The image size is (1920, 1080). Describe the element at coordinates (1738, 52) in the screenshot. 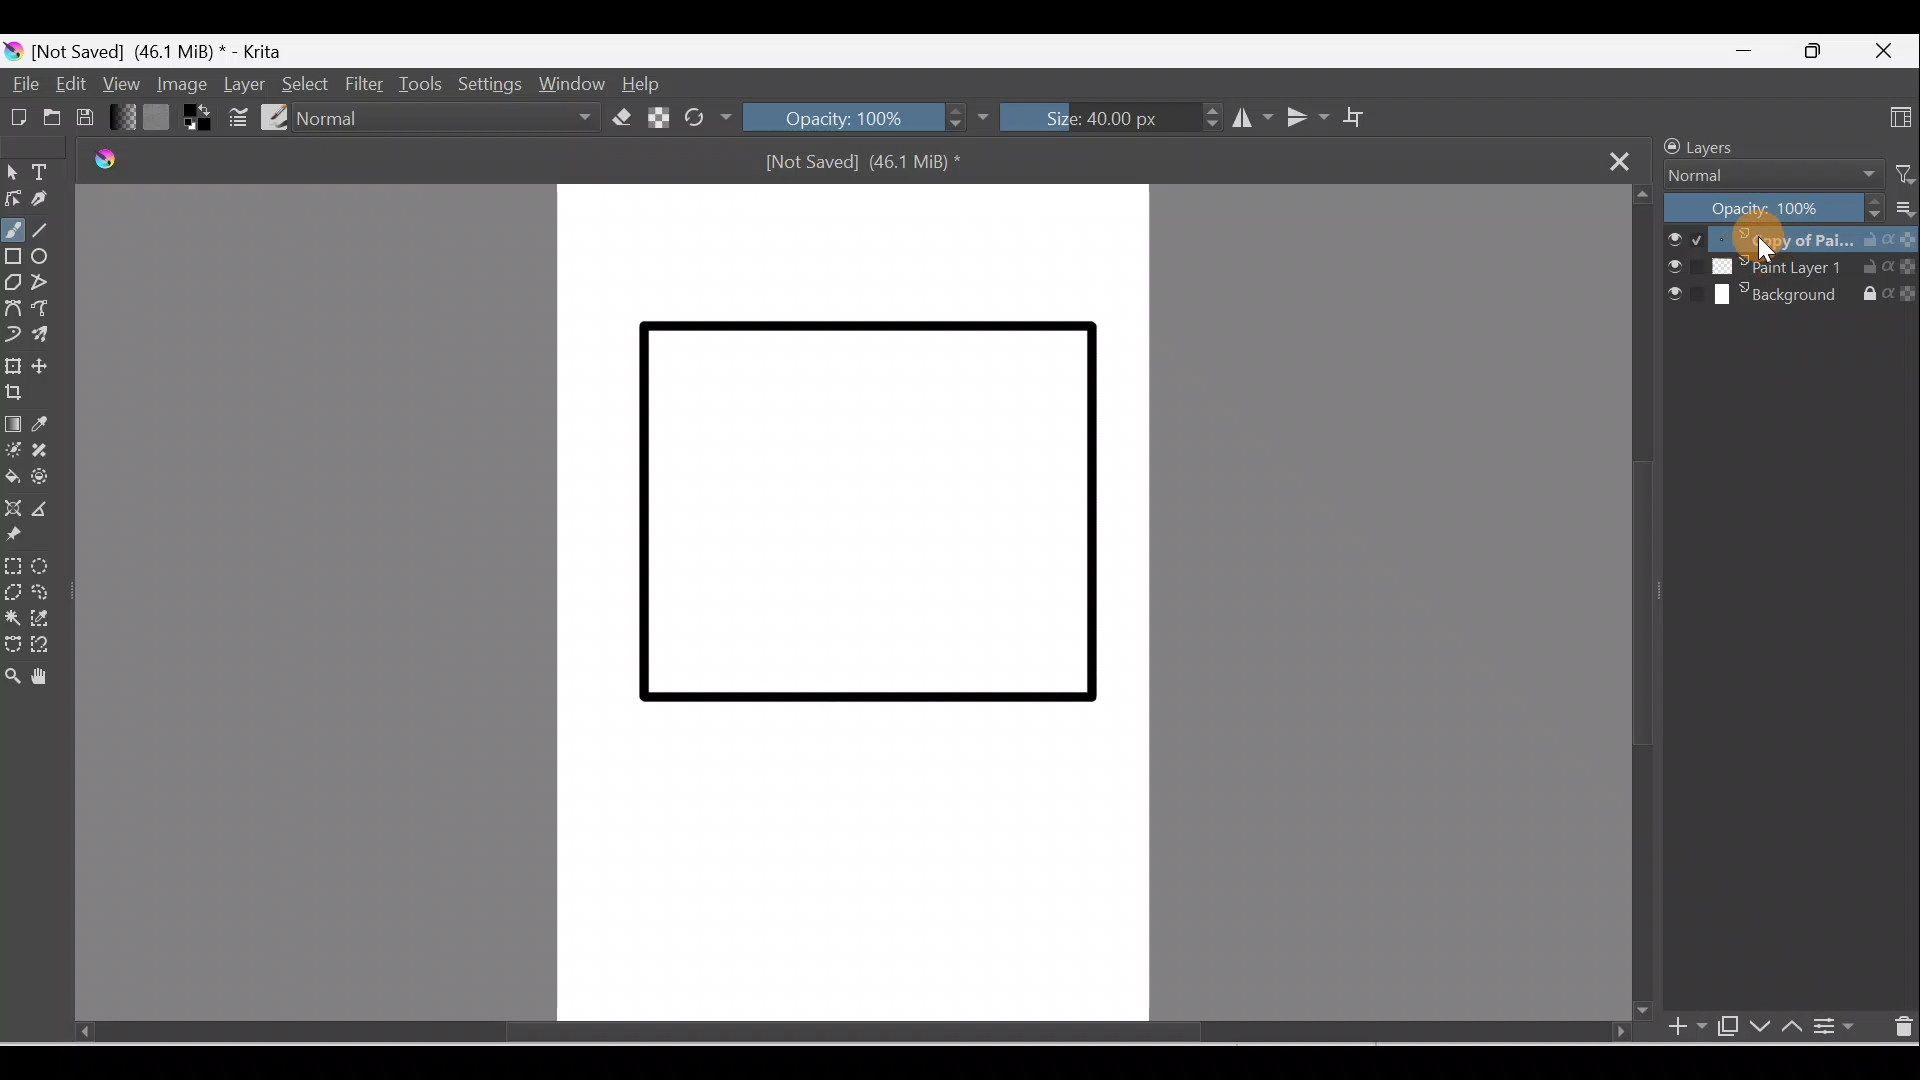

I see `Minimize` at that location.